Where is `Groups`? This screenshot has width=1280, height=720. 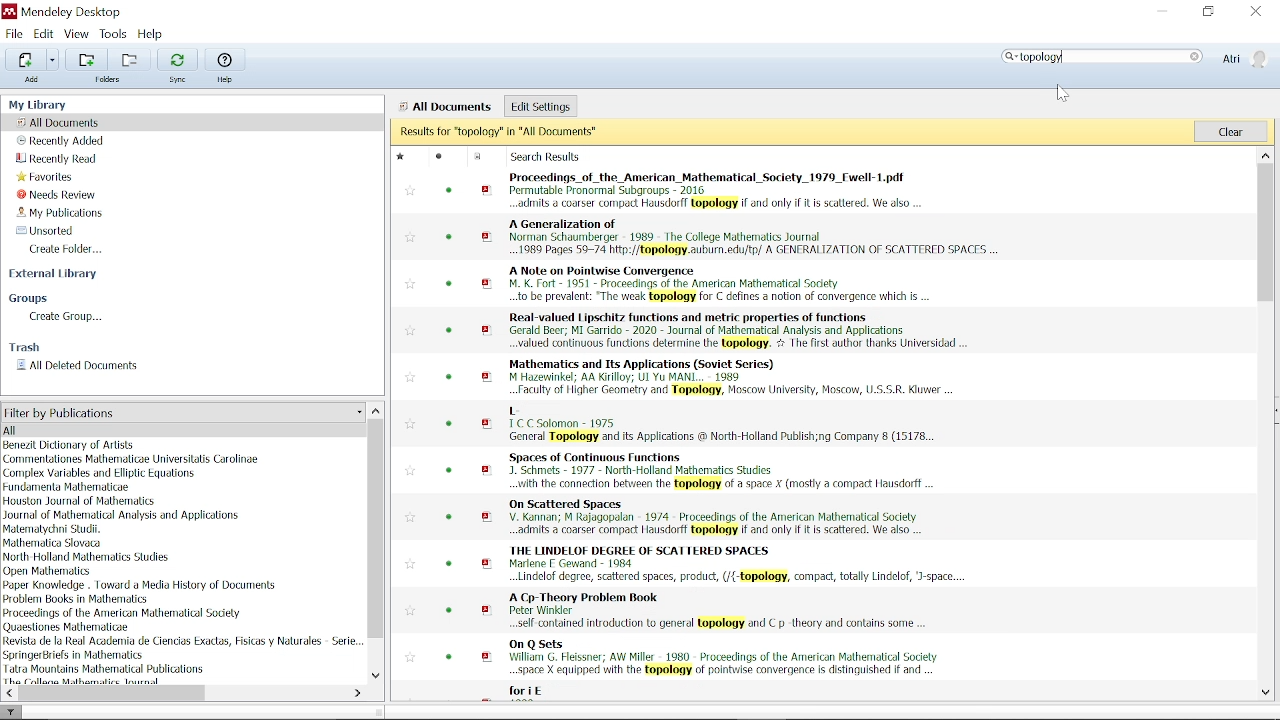
Groups is located at coordinates (33, 299).